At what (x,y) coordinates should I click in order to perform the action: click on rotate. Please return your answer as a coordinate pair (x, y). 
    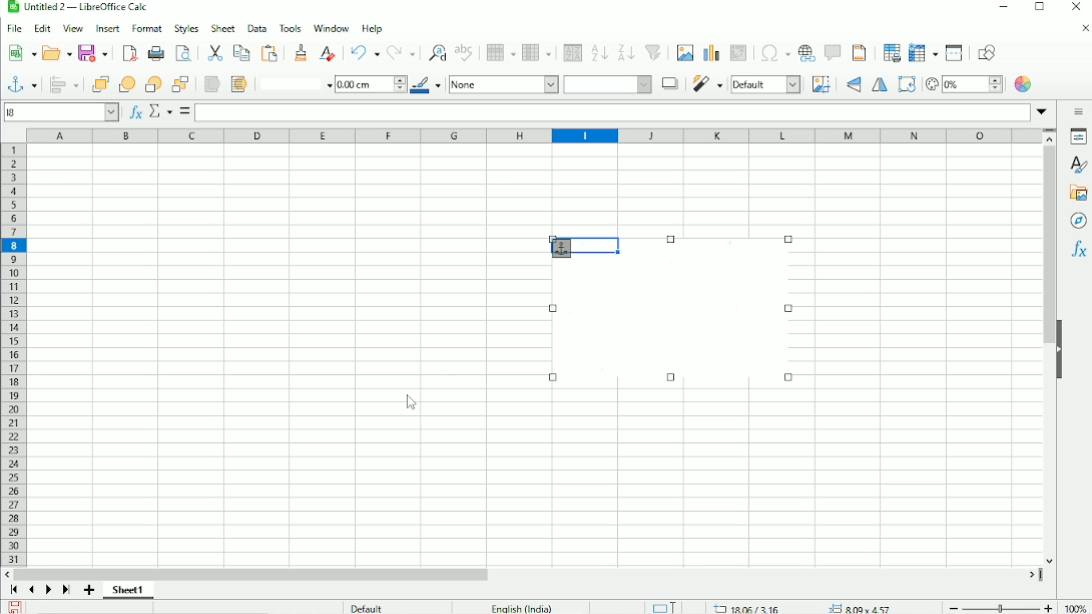
    Looking at the image, I should click on (905, 84).